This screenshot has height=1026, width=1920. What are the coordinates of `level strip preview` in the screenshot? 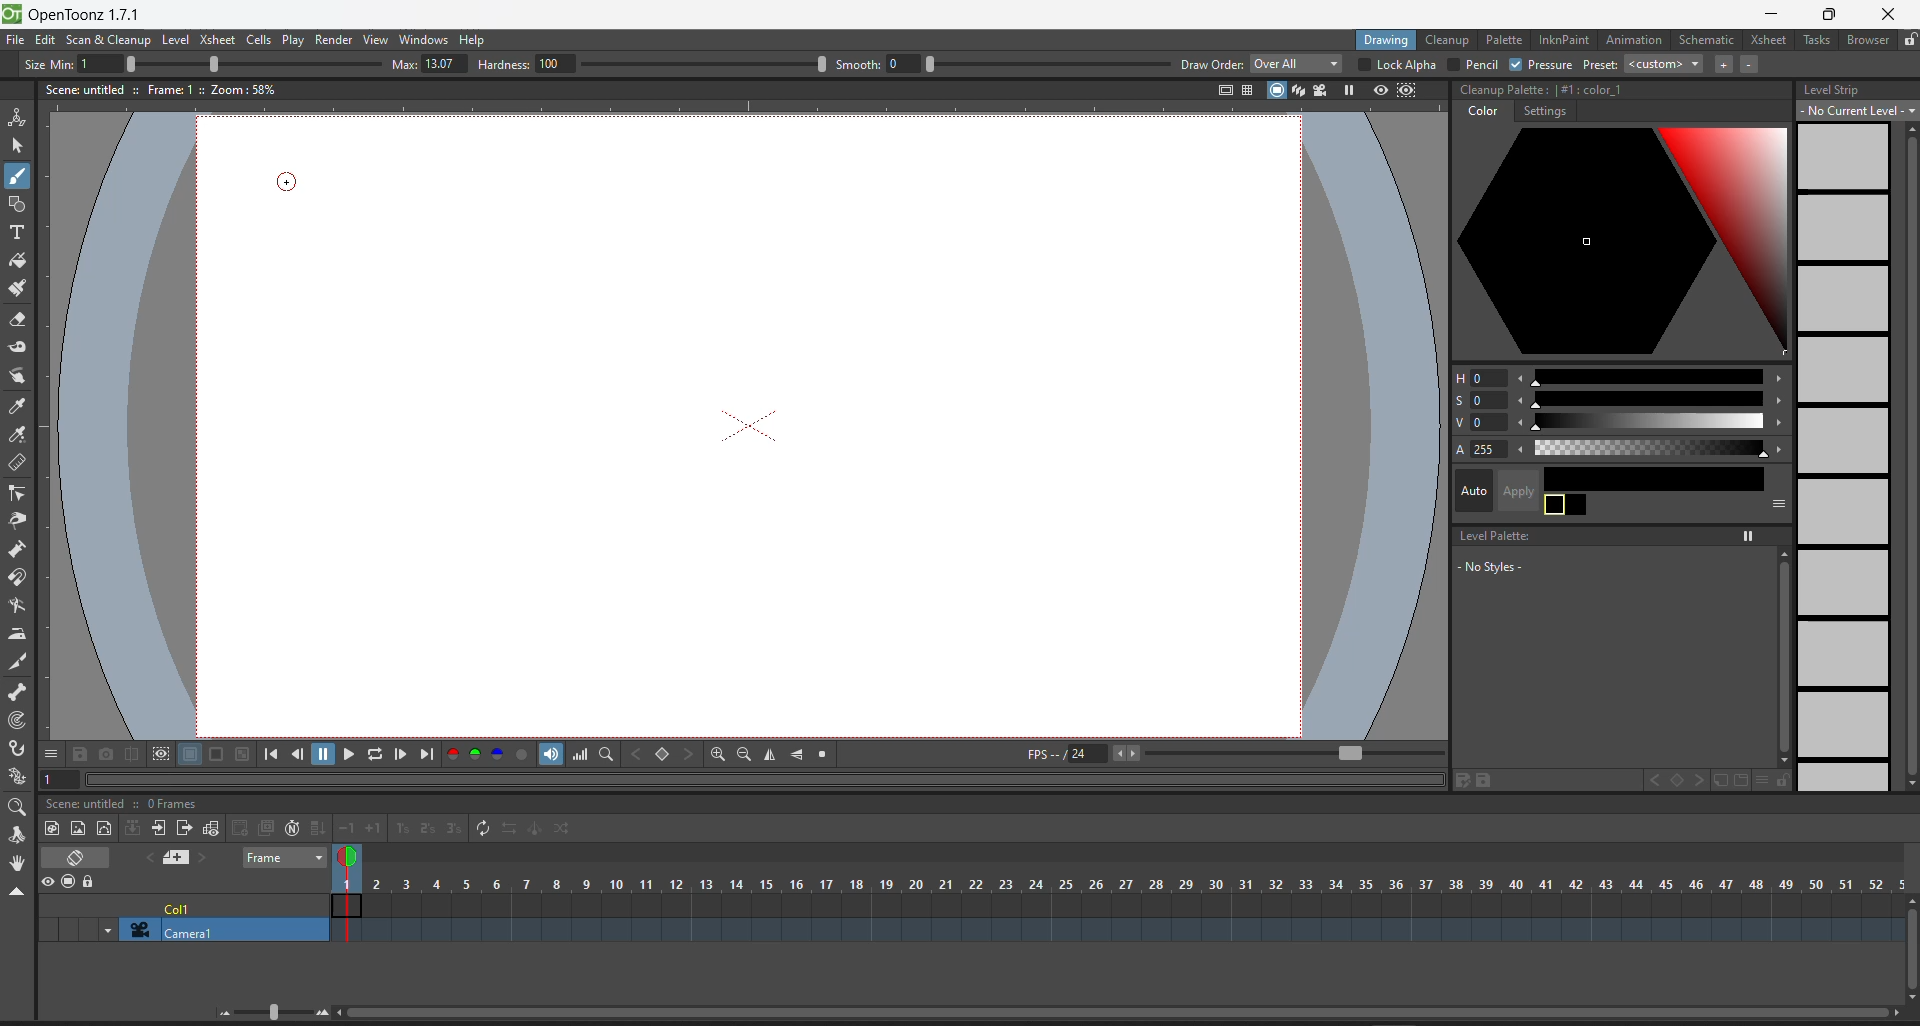 It's located at (1846, 457).